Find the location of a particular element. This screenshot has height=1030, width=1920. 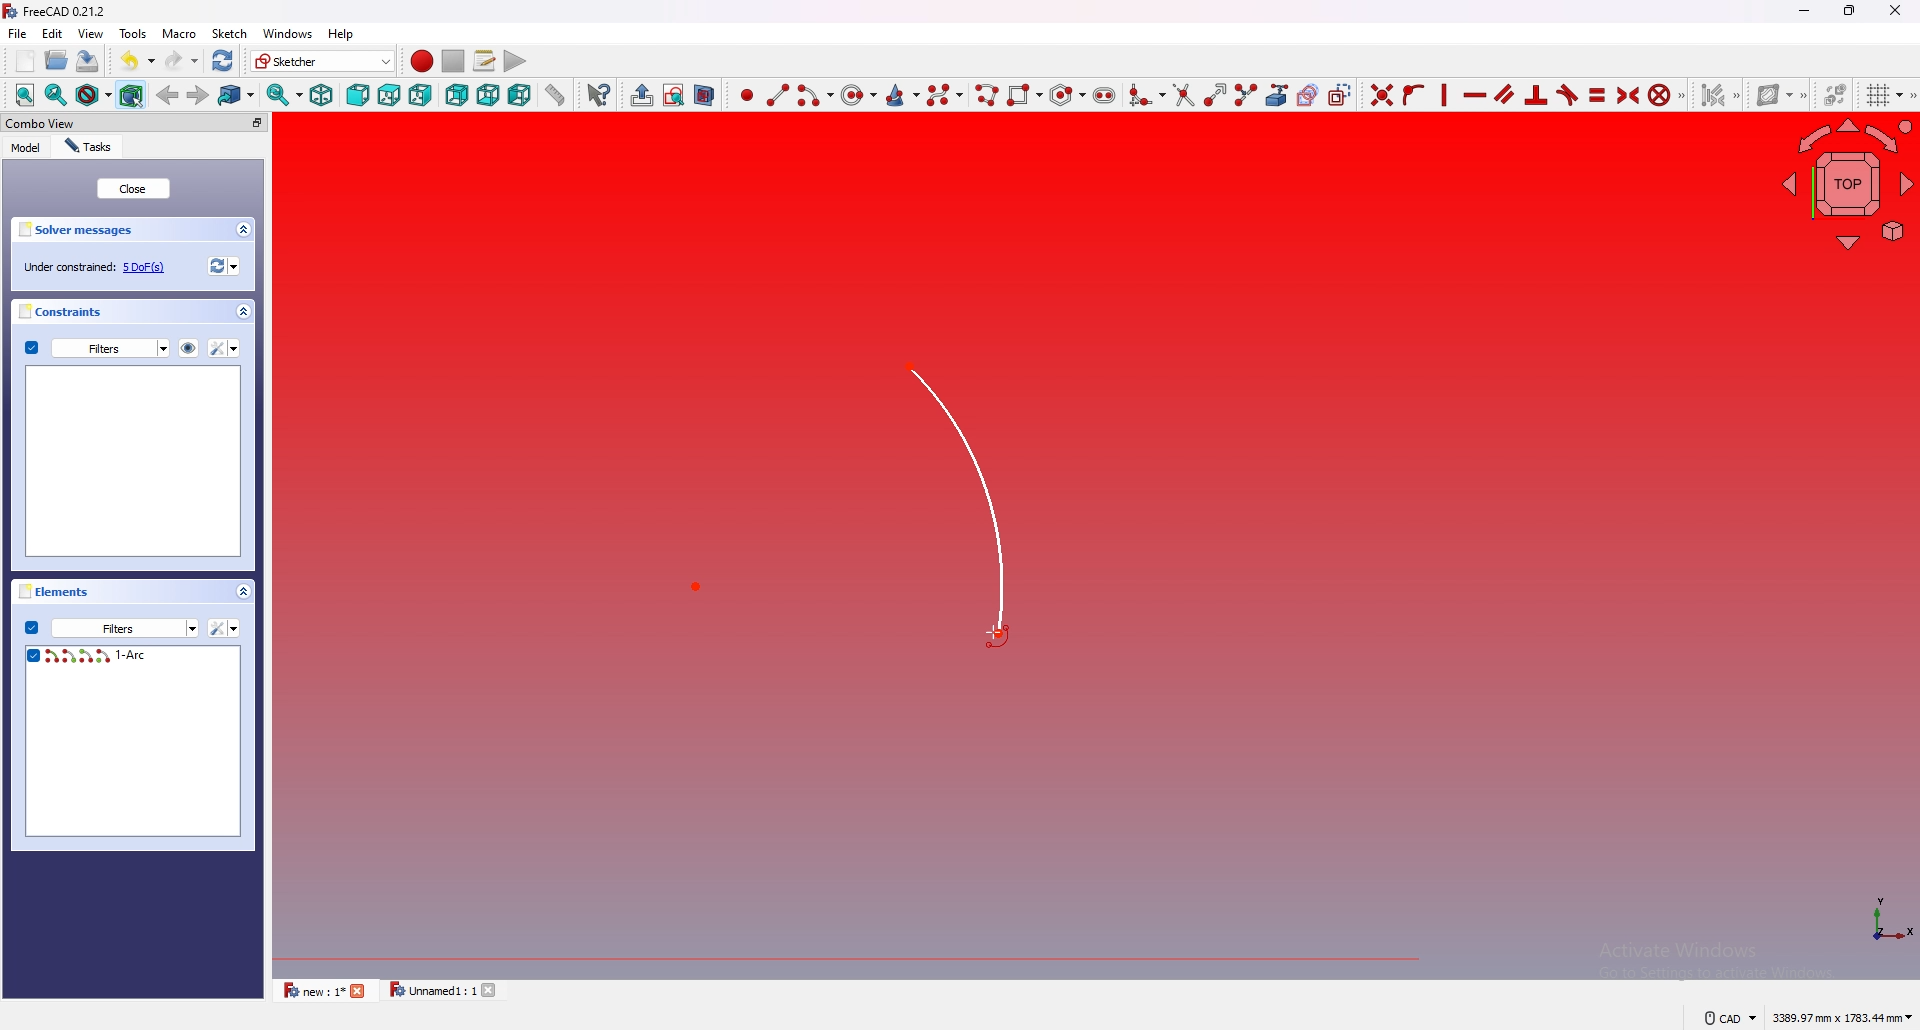

back is located at coordinates (169, 95).